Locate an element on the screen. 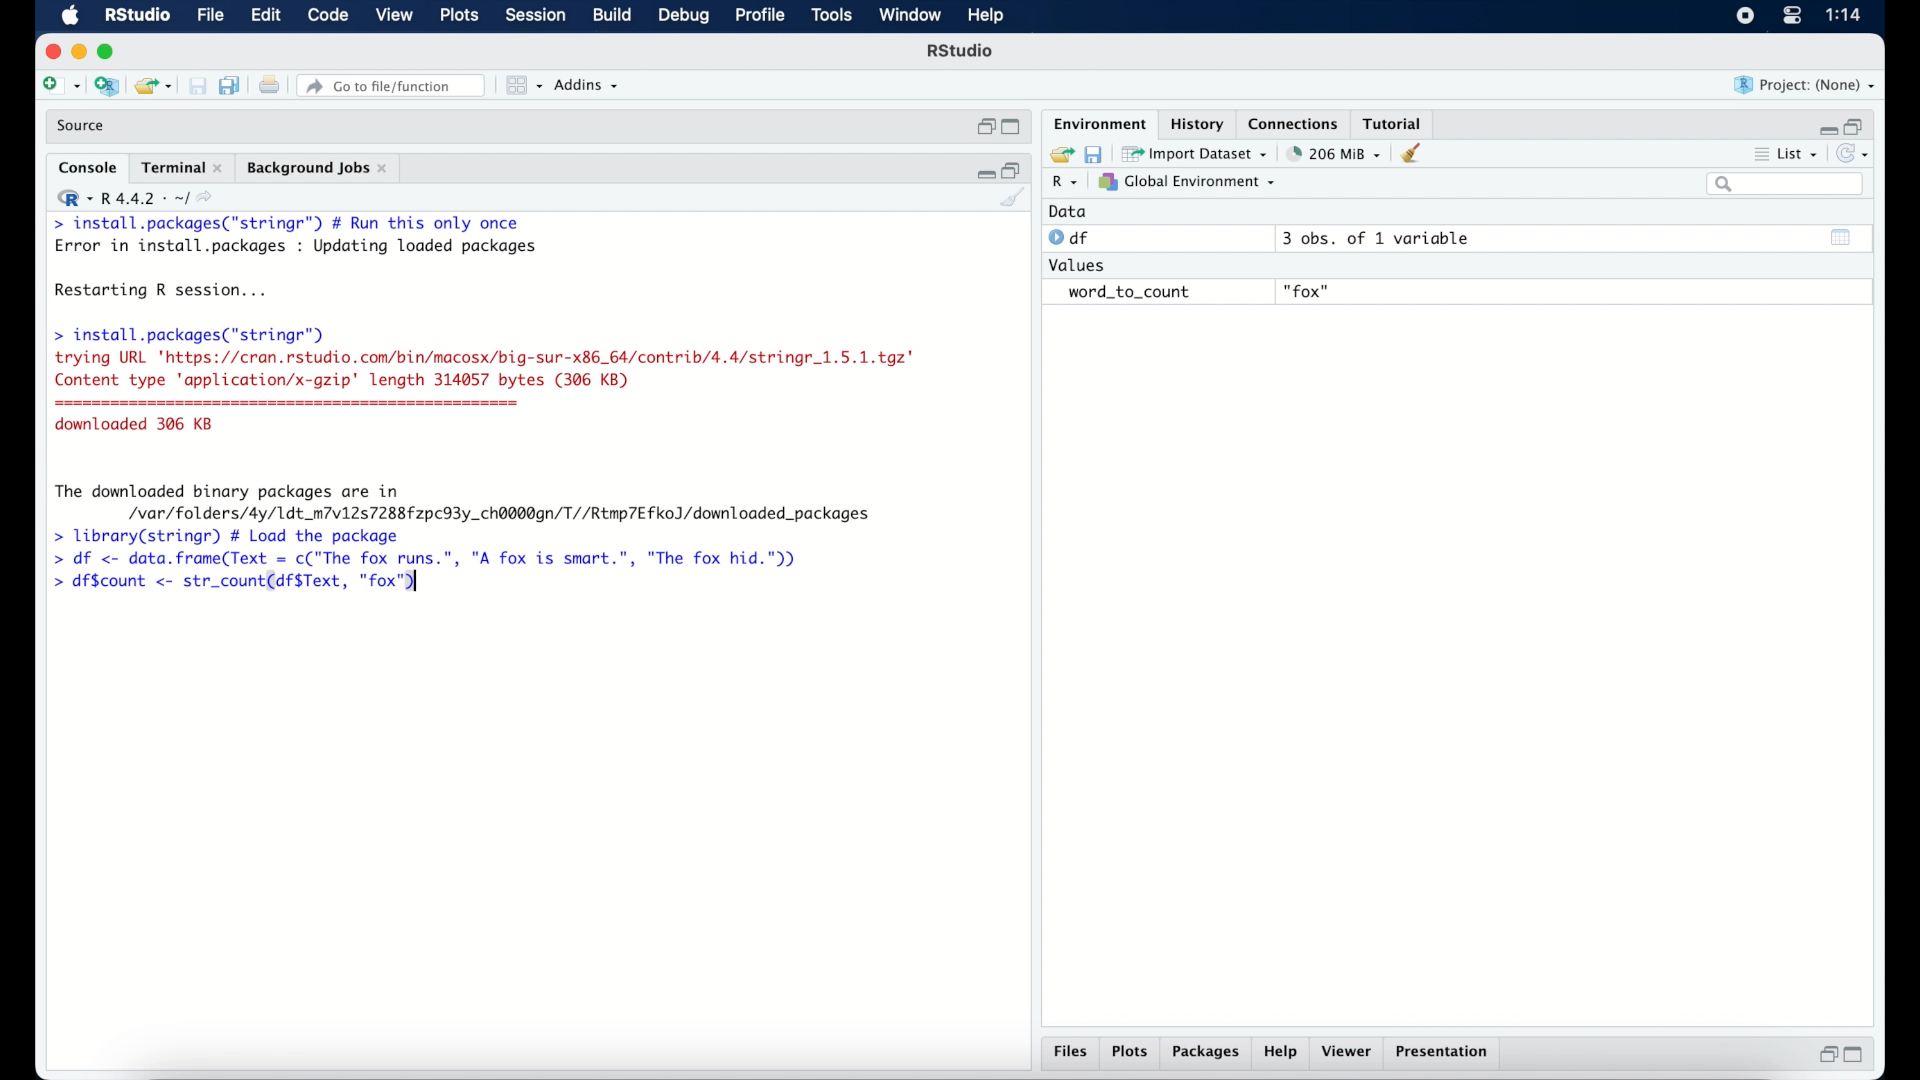  console is located at coordinates (88, 168).